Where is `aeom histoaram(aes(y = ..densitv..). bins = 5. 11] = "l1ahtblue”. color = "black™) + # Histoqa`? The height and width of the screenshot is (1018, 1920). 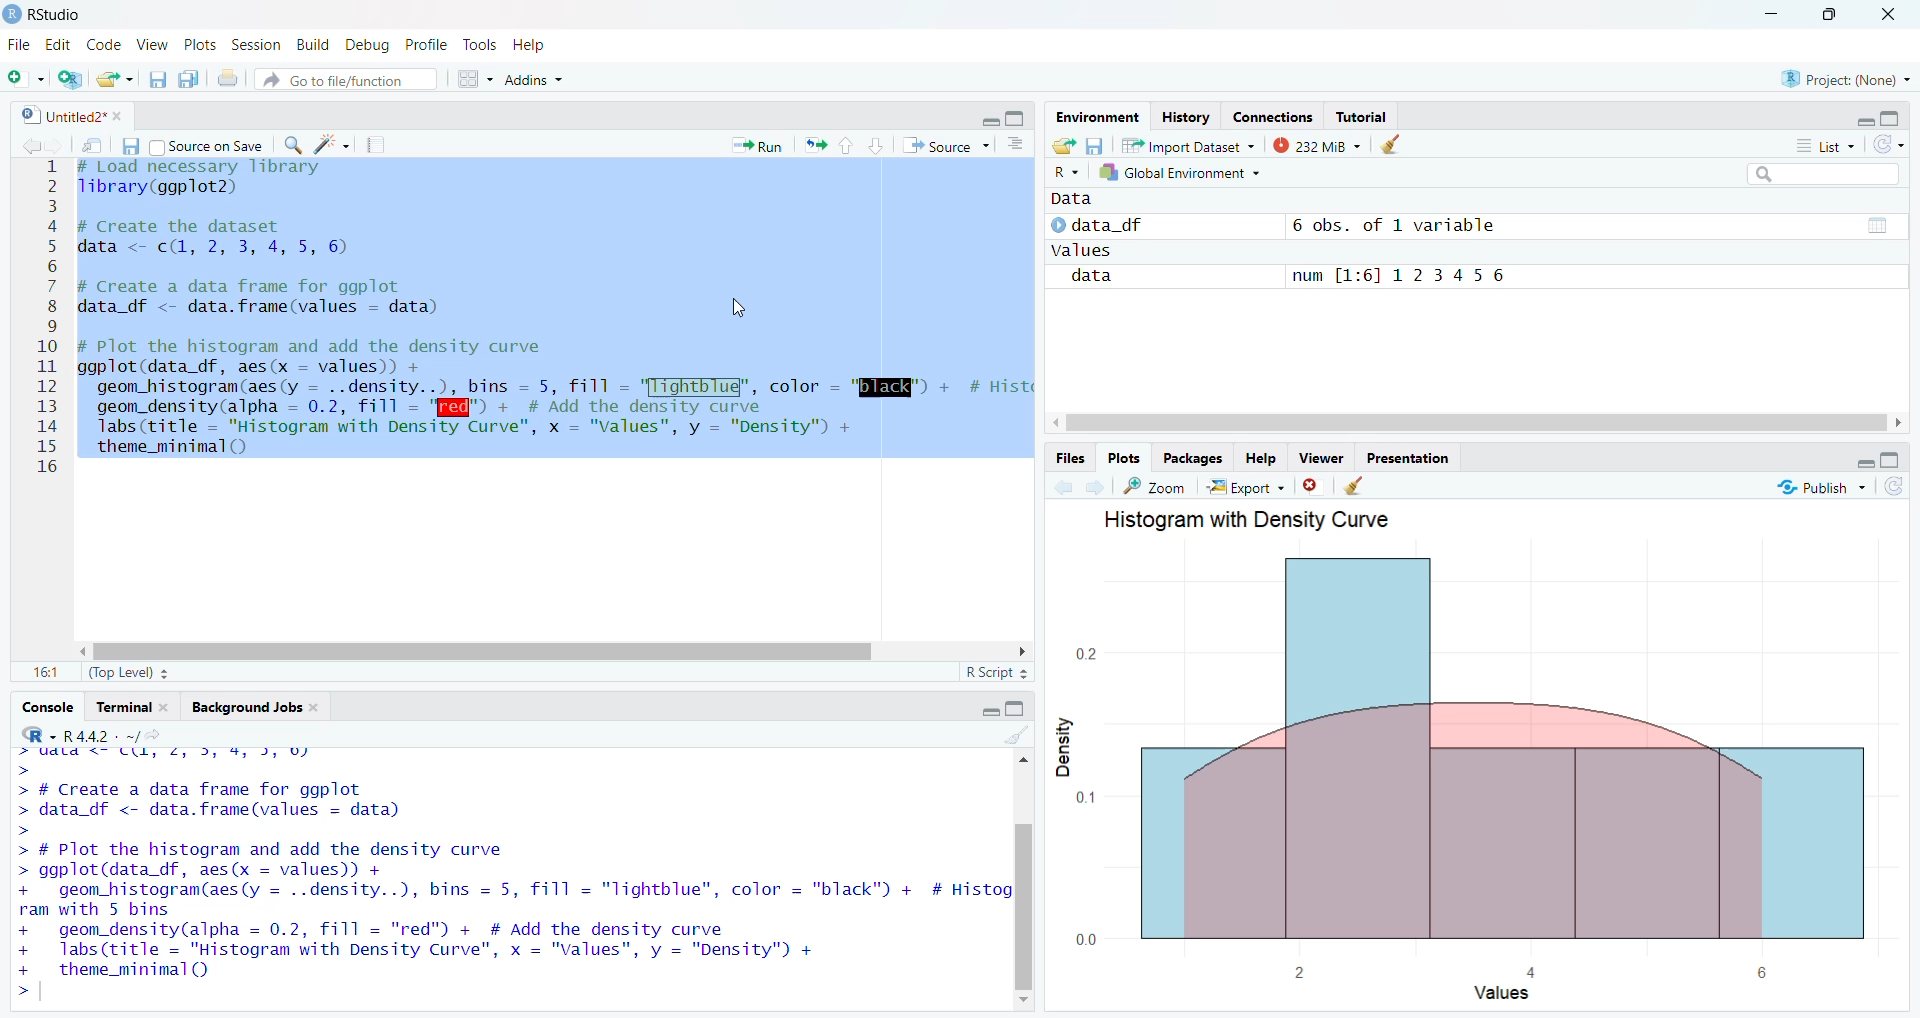
aeom histoaram(aes(y = ..densitv..). bins = 5. 11] = "l1ahtblue”. color = "black™) + # Histoqa is located at coordinates (534, 889).